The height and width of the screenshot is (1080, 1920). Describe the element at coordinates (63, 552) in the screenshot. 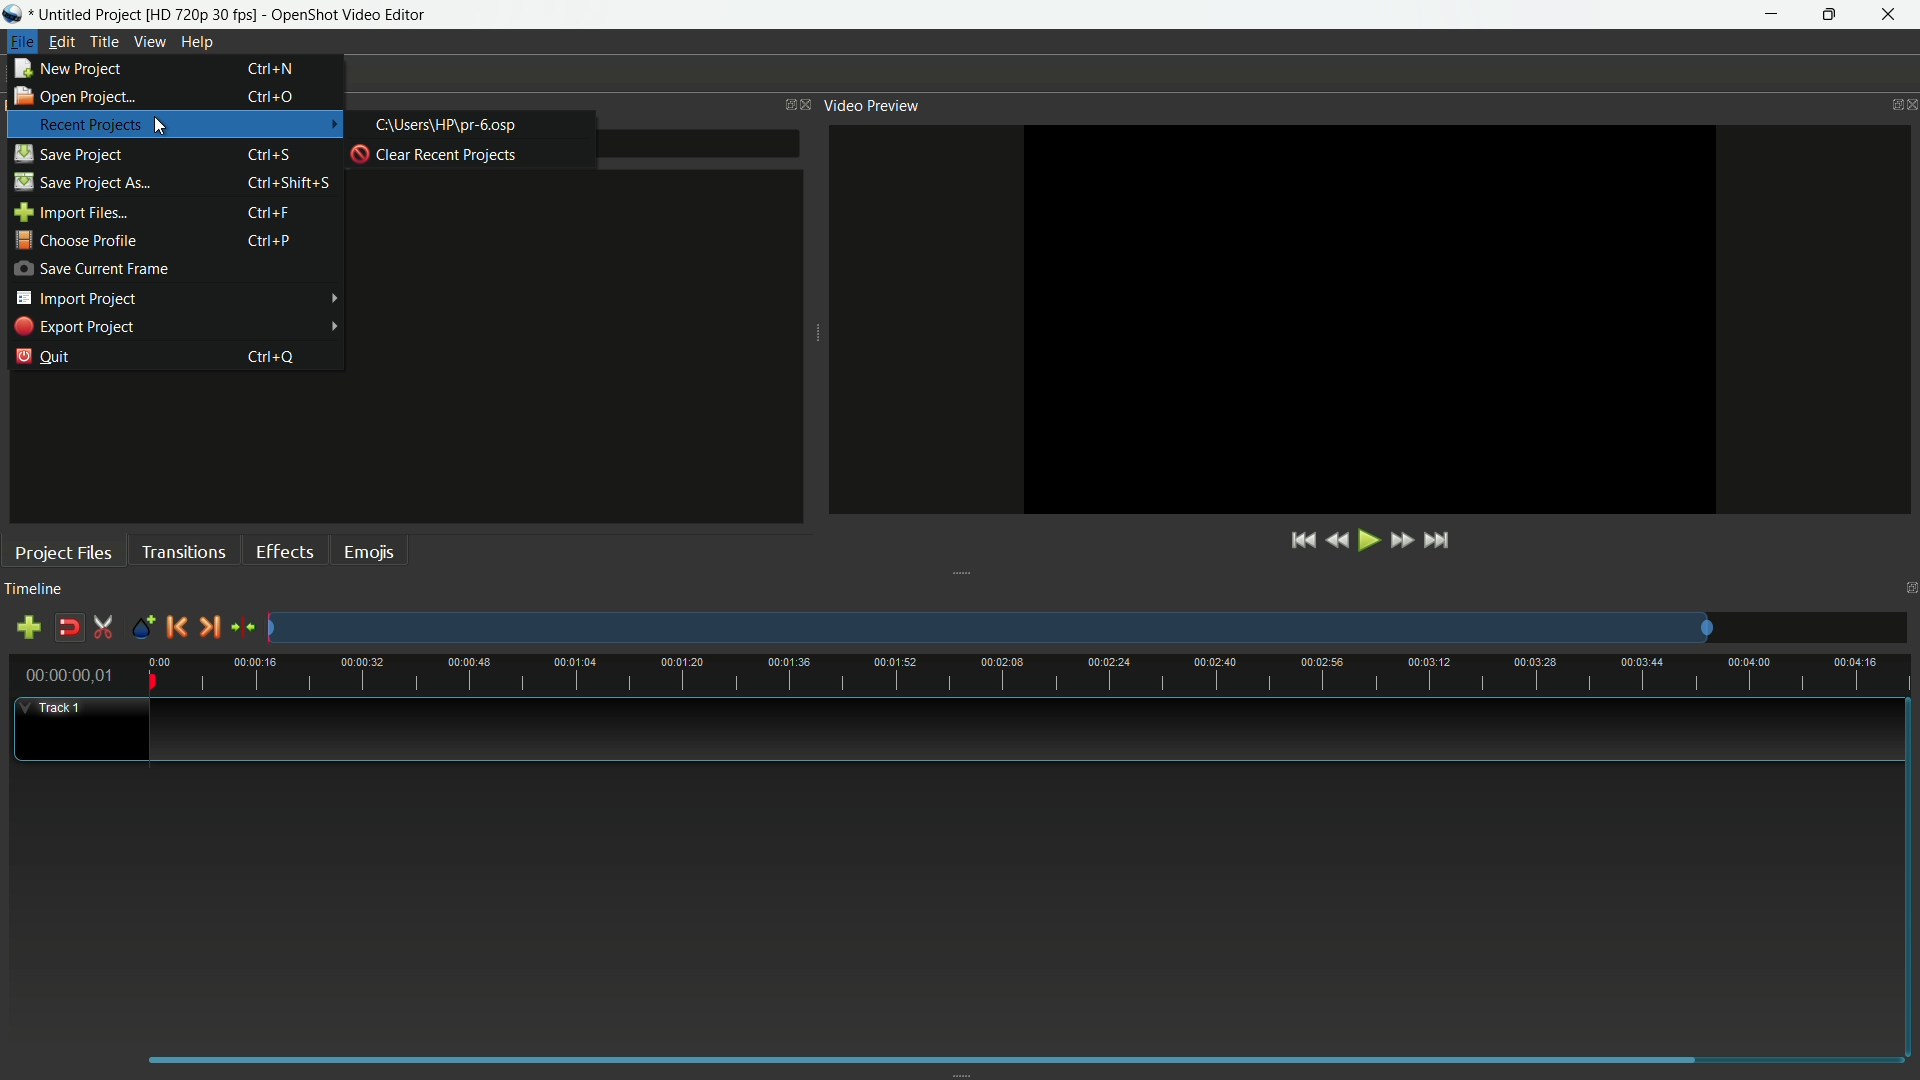

I see `project files` at that location.